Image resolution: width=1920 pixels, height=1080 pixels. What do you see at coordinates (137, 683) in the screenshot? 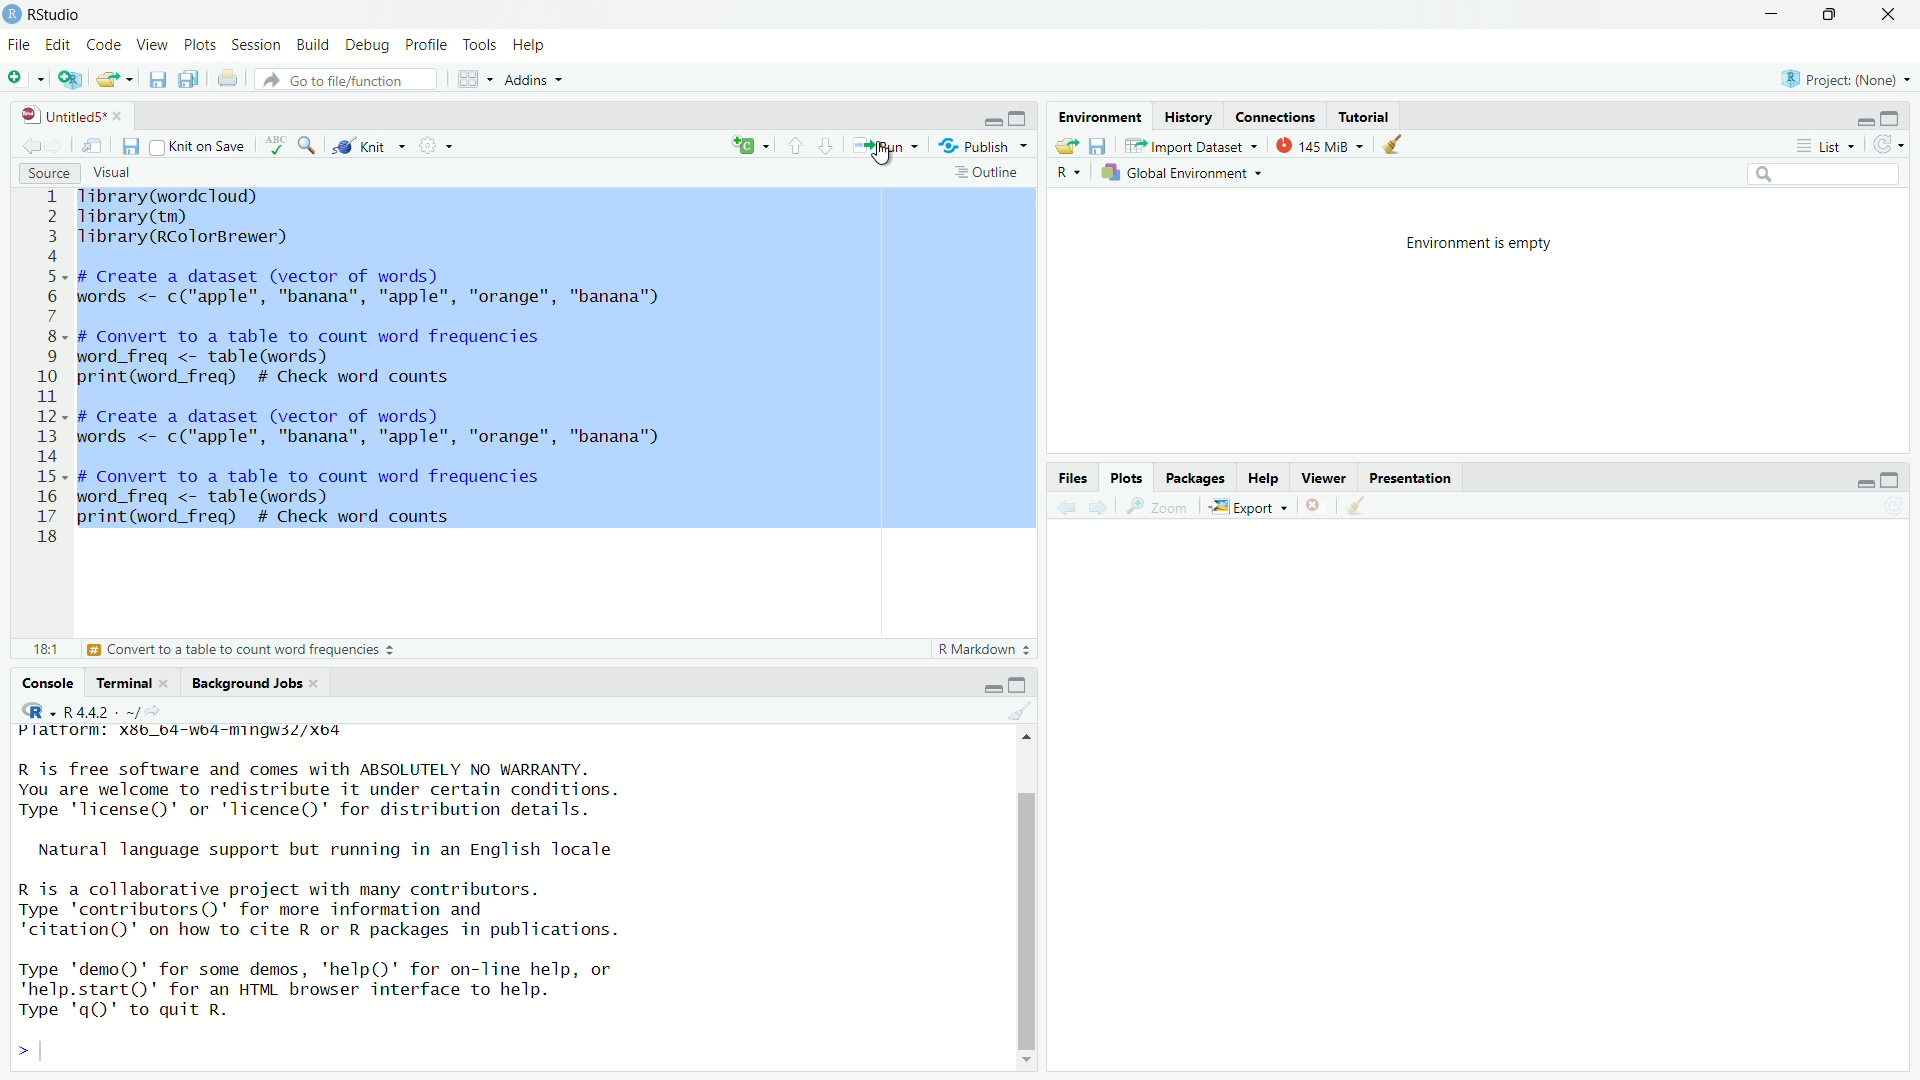
I see `Terminal` at bounding box center [137, 683].